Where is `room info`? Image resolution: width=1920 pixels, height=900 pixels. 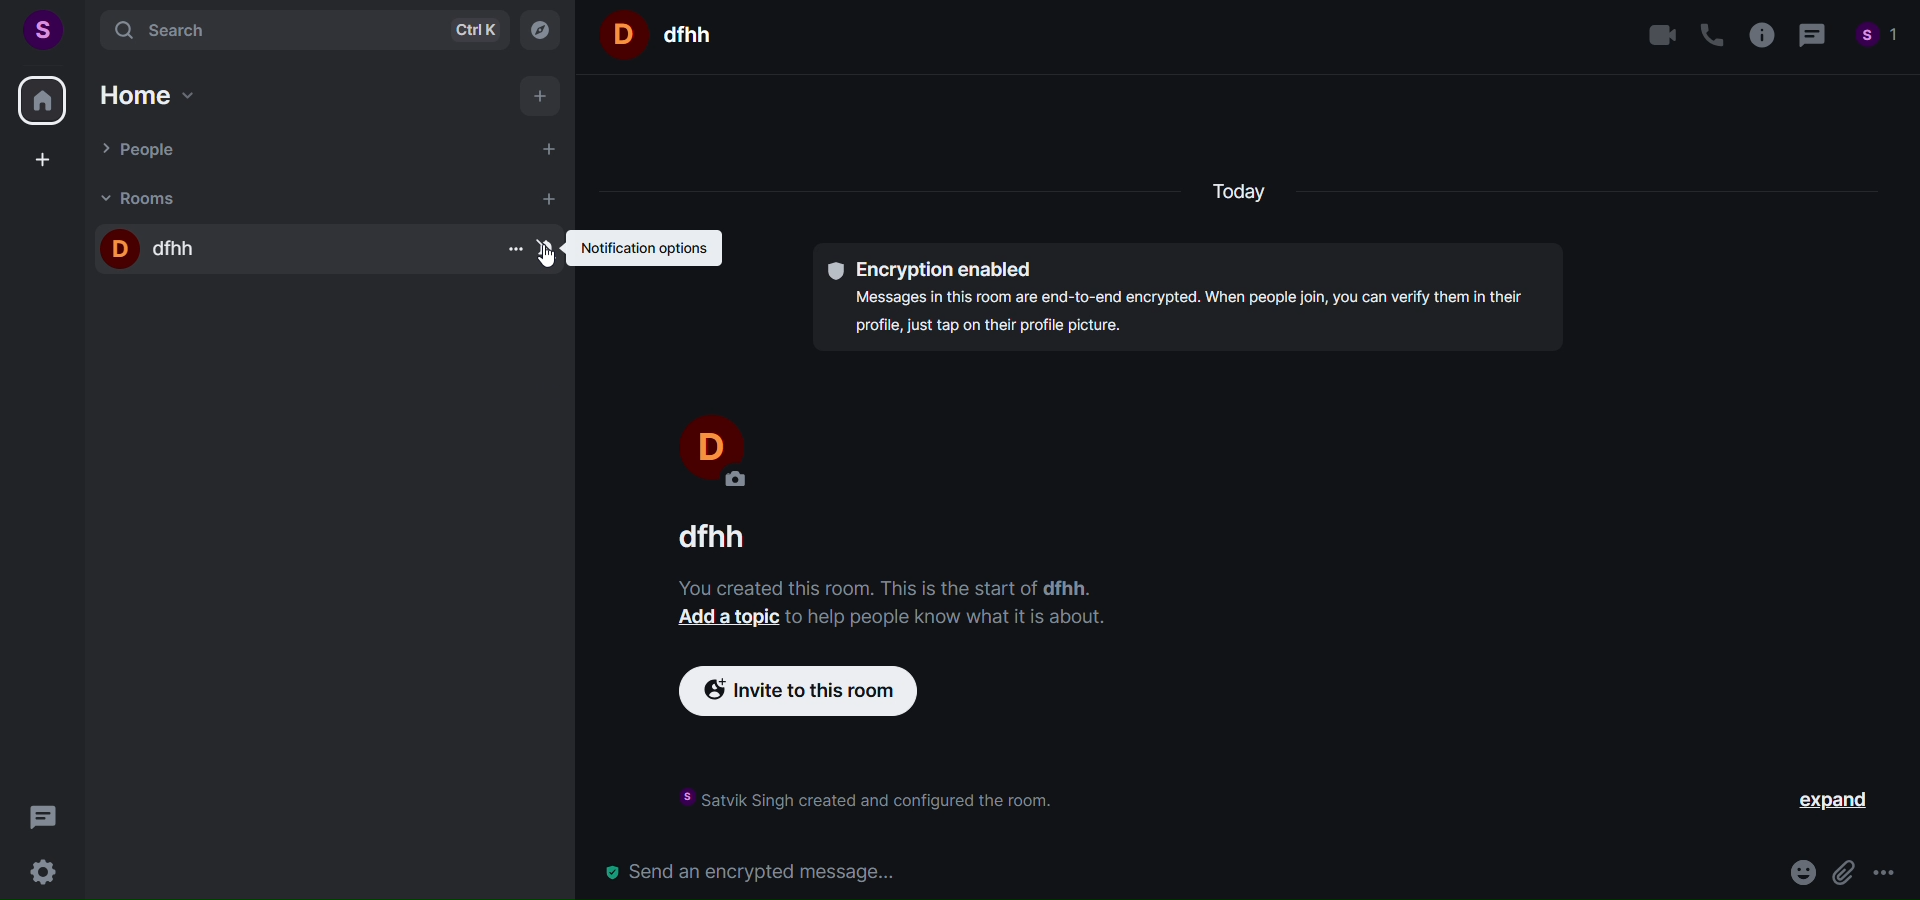 room info is located at coordinates (1764, 35).